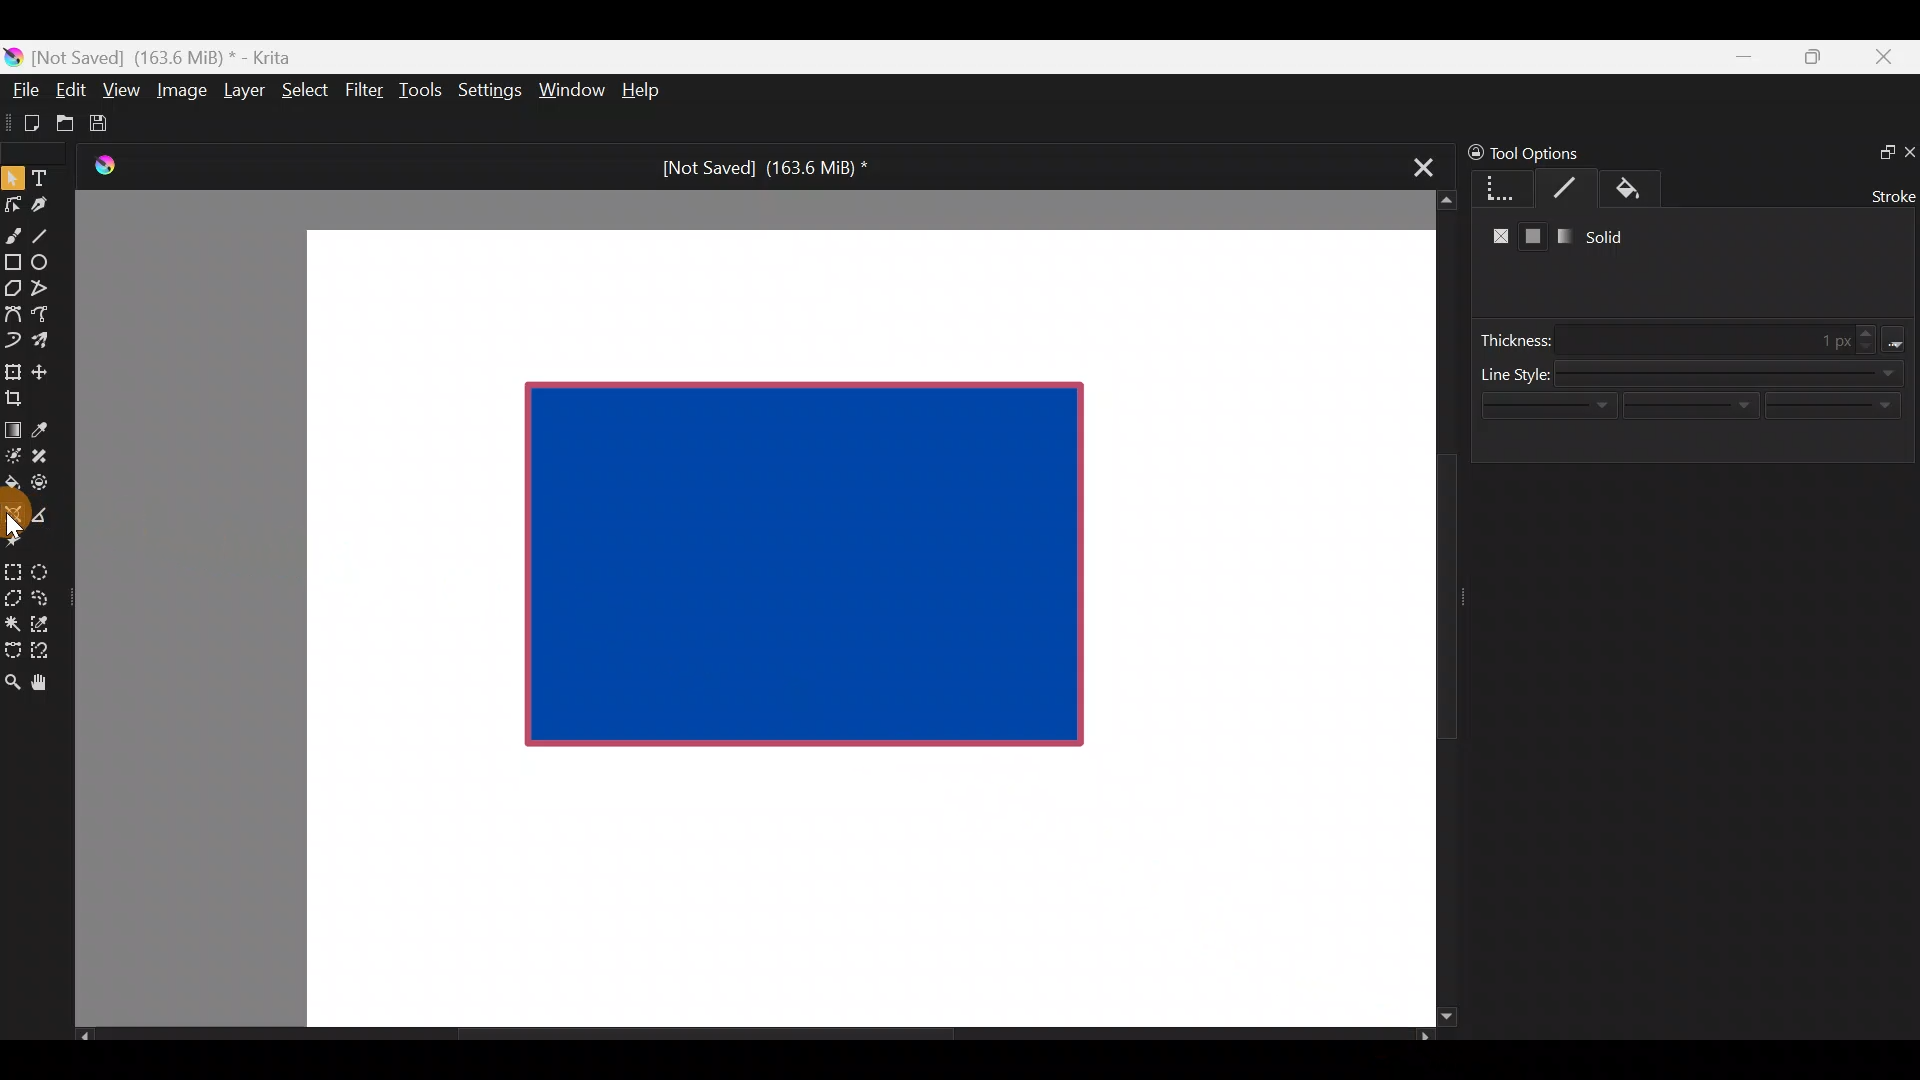  Describe the element at coordinates (12, 508) in the screenshot. I see `Assistant tool` at that location.